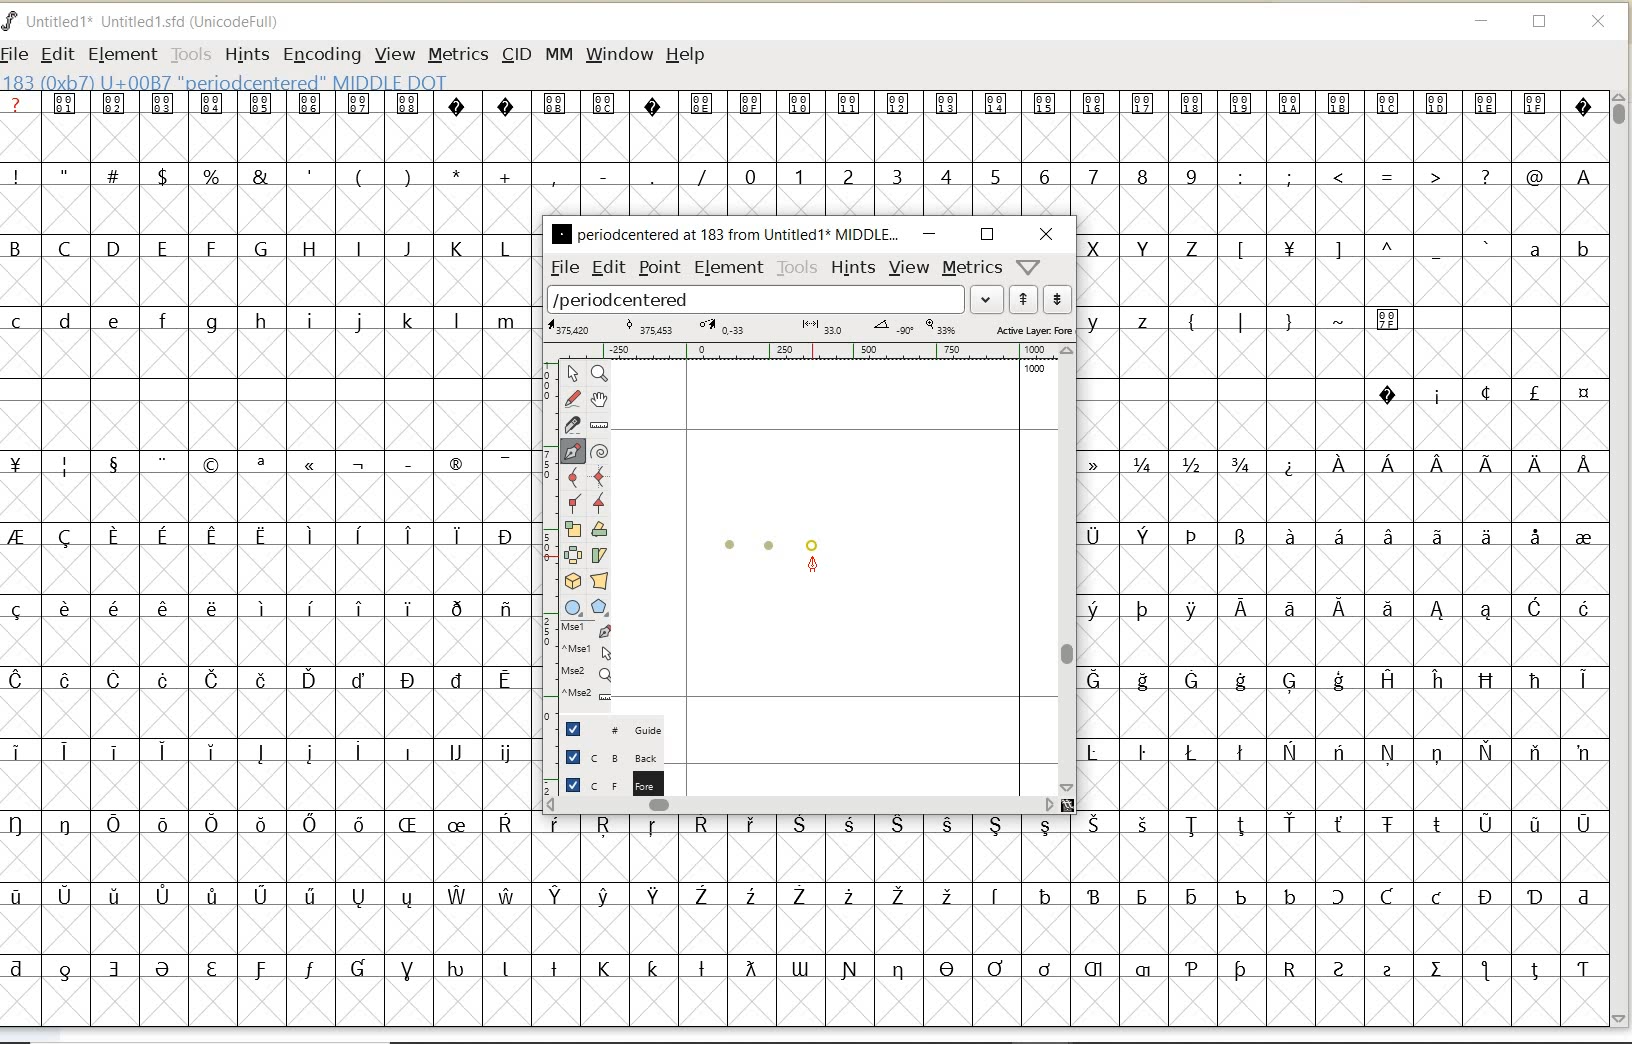 The image size is (1632, 1044). Describe the element at coordinates (812, 353) in the screenshot. I see `ruler` at that location.